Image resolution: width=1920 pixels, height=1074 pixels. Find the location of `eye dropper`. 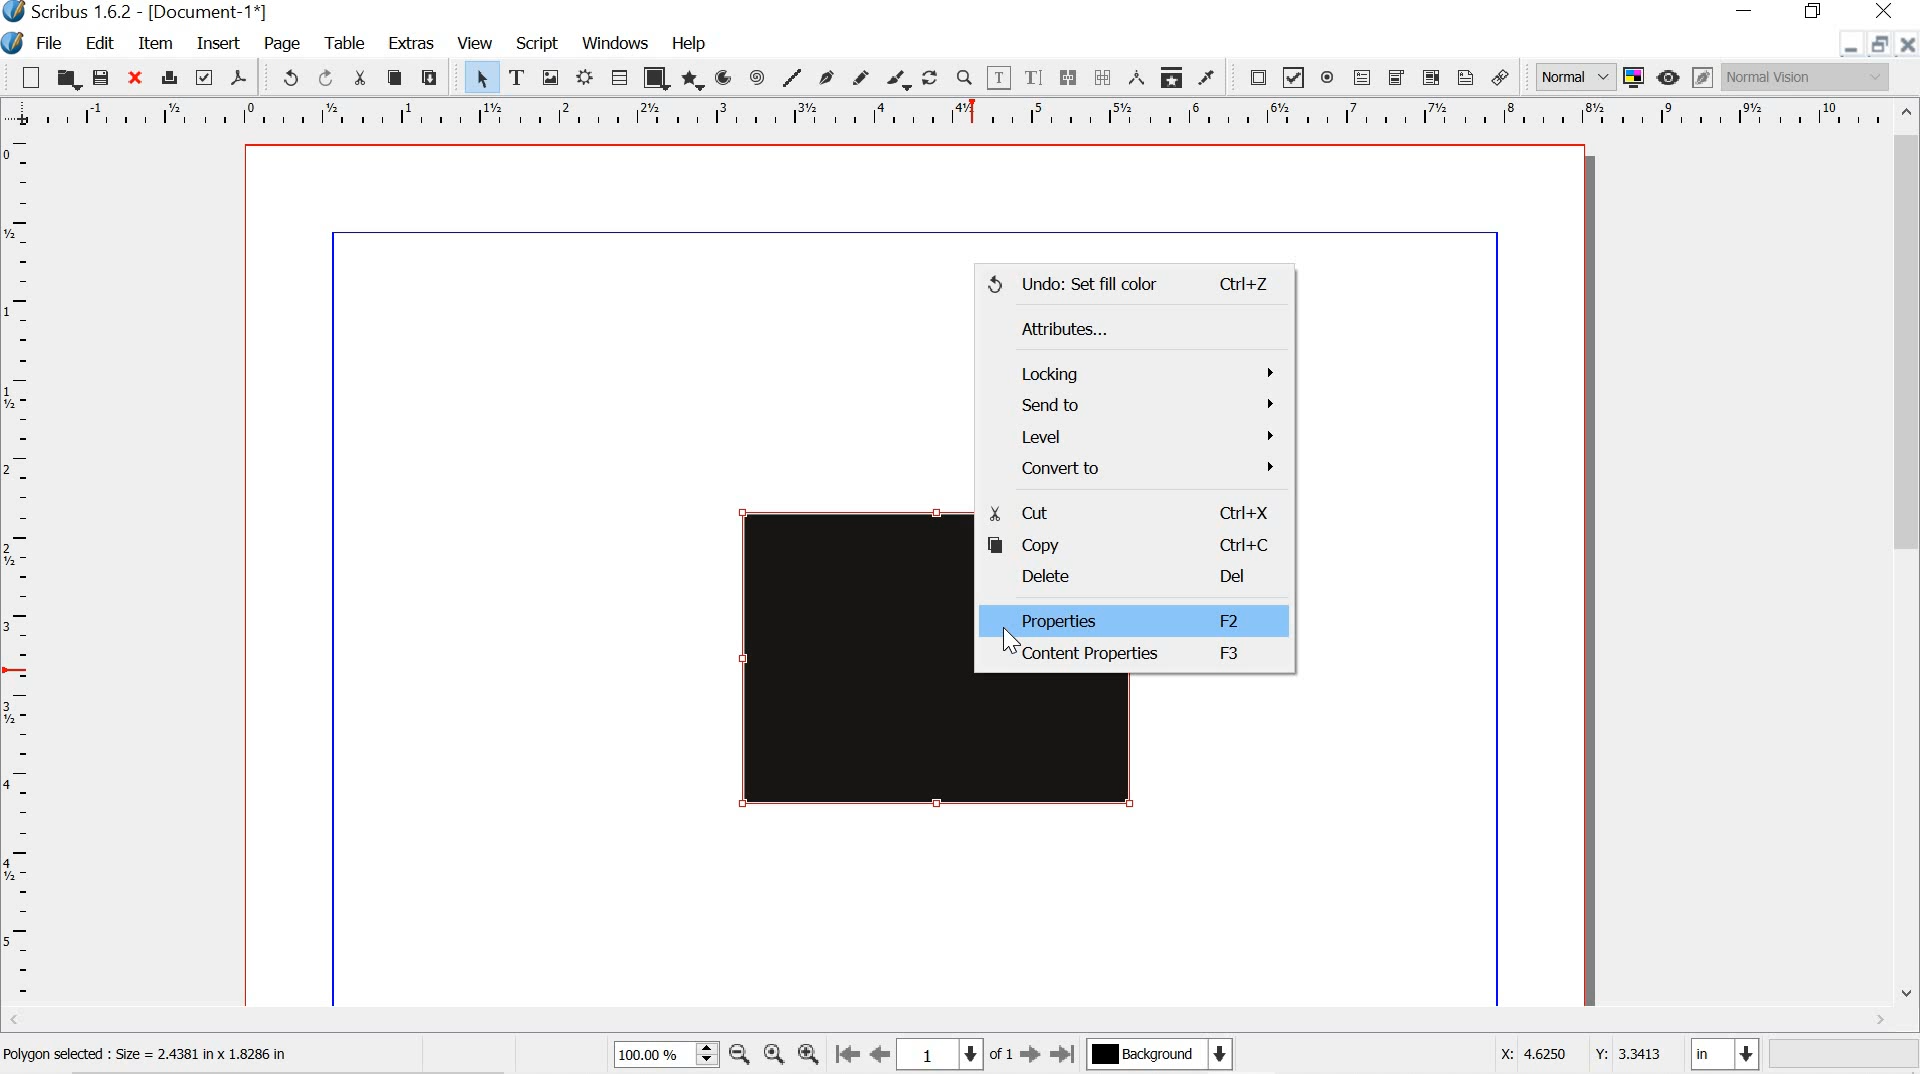

eye dropper is located at coordinates (1207, 76).